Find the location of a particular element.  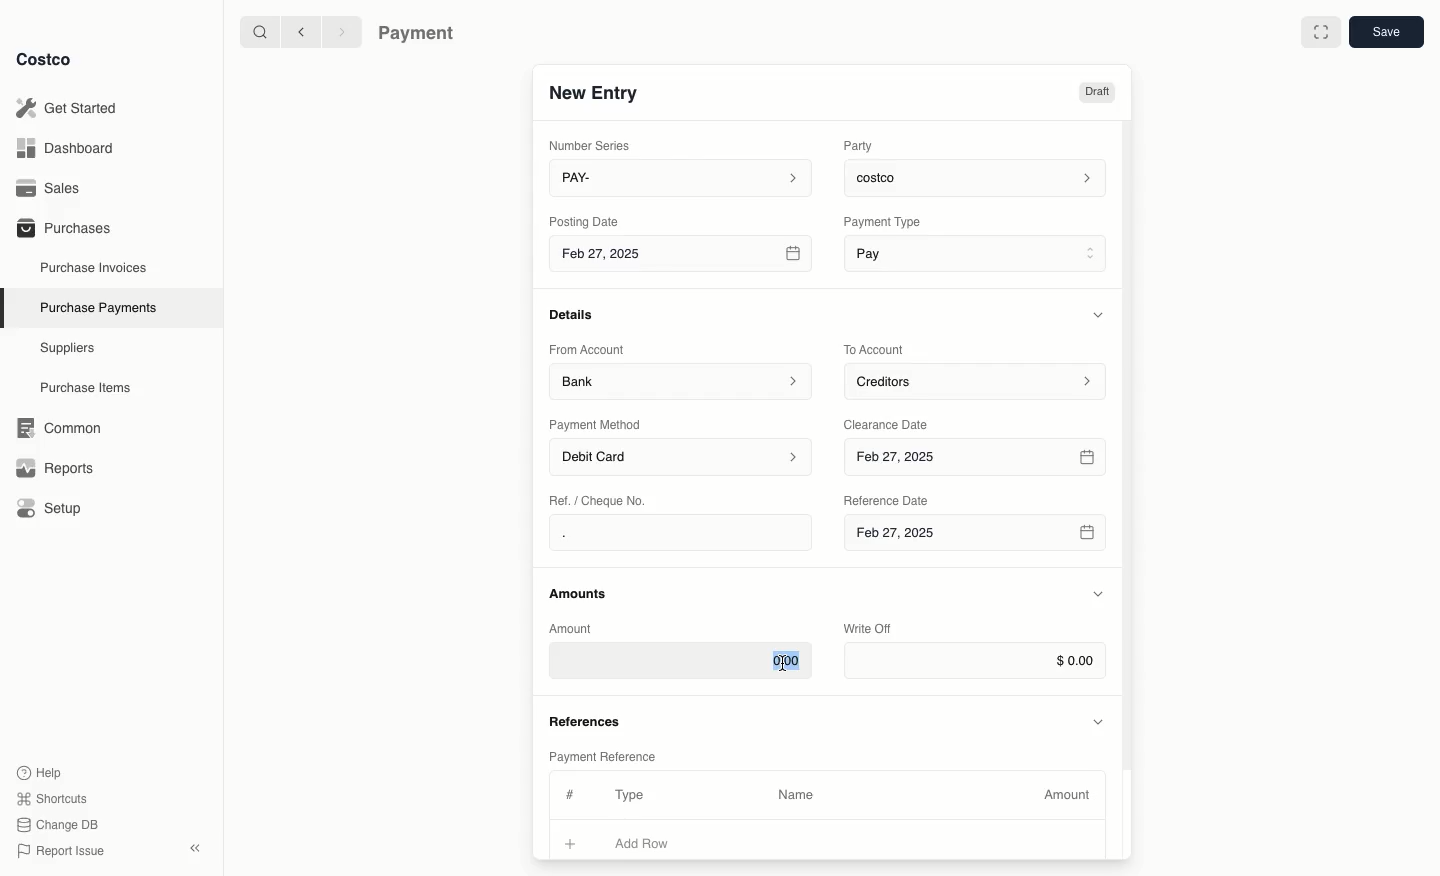

Add Row is located at coordinates (655, 843).